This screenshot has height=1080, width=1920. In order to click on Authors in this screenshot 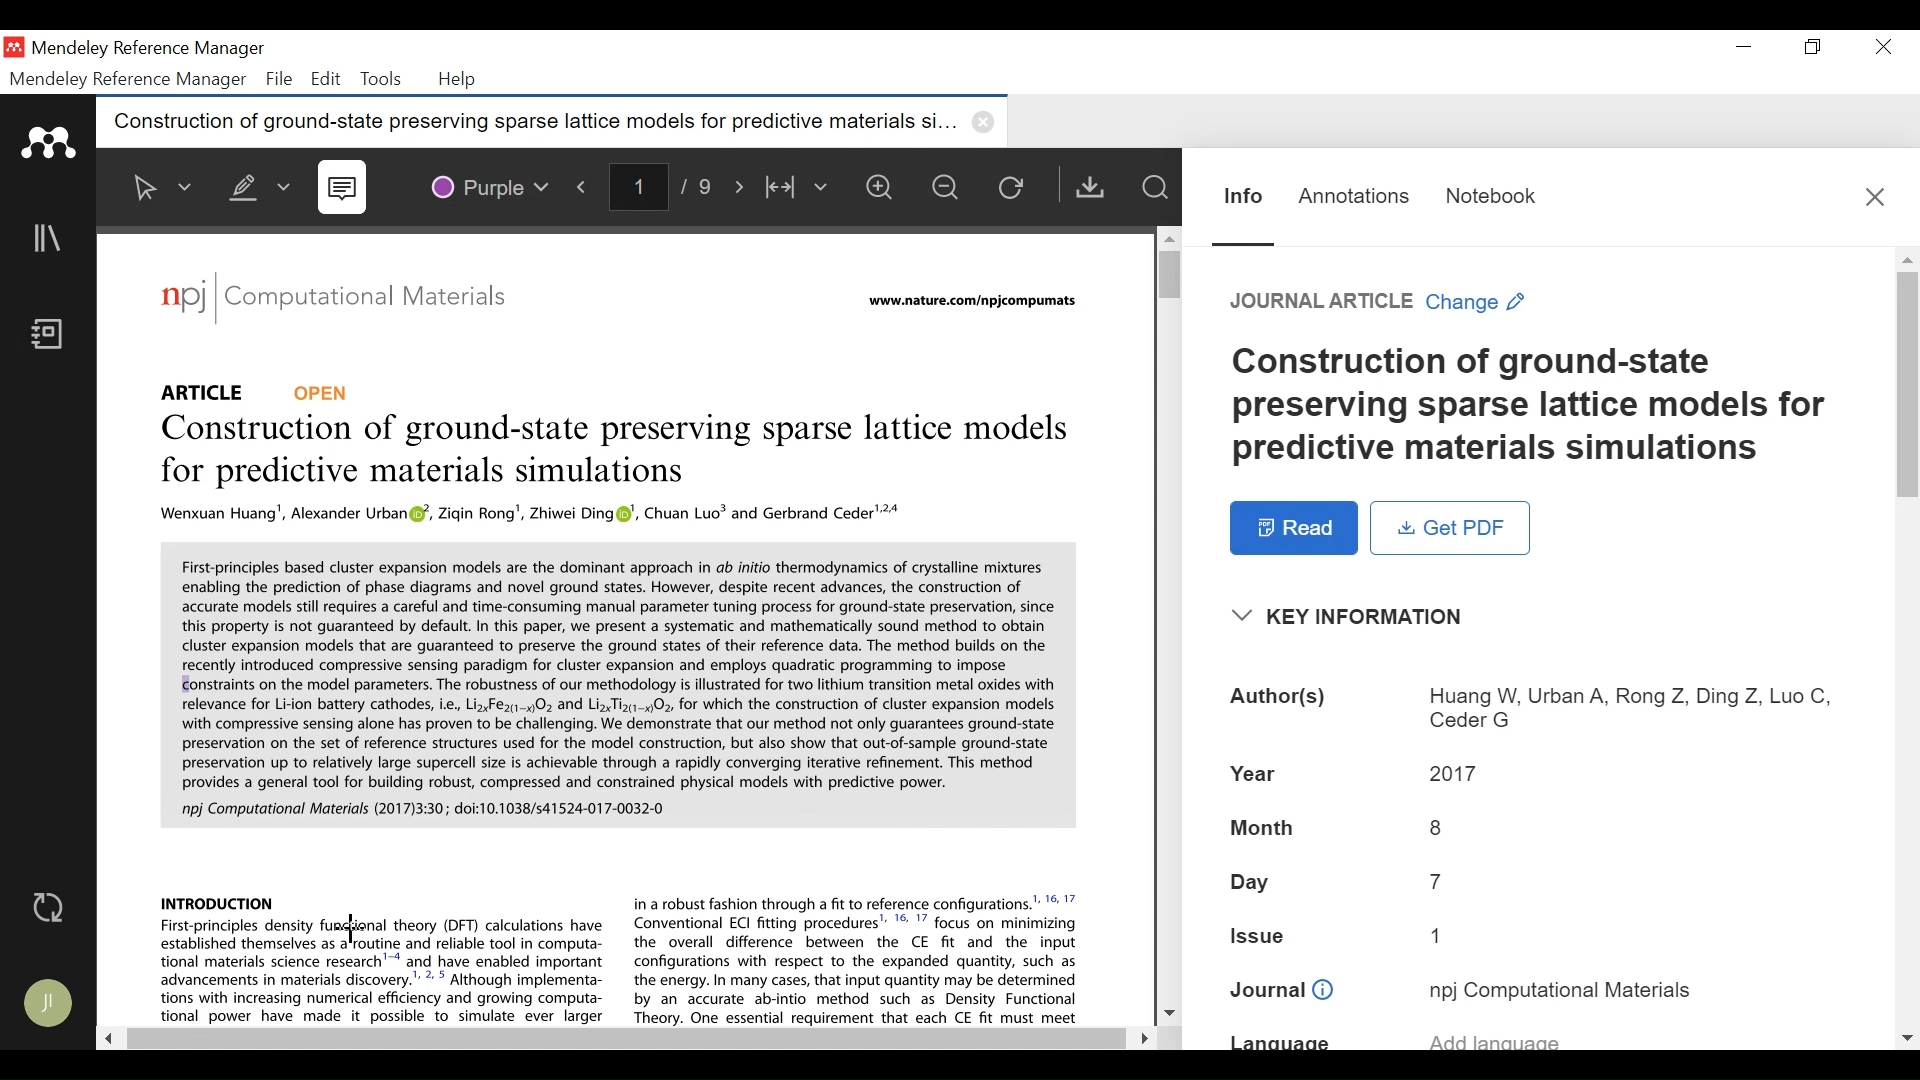, I will do `click(1538, 707)`.